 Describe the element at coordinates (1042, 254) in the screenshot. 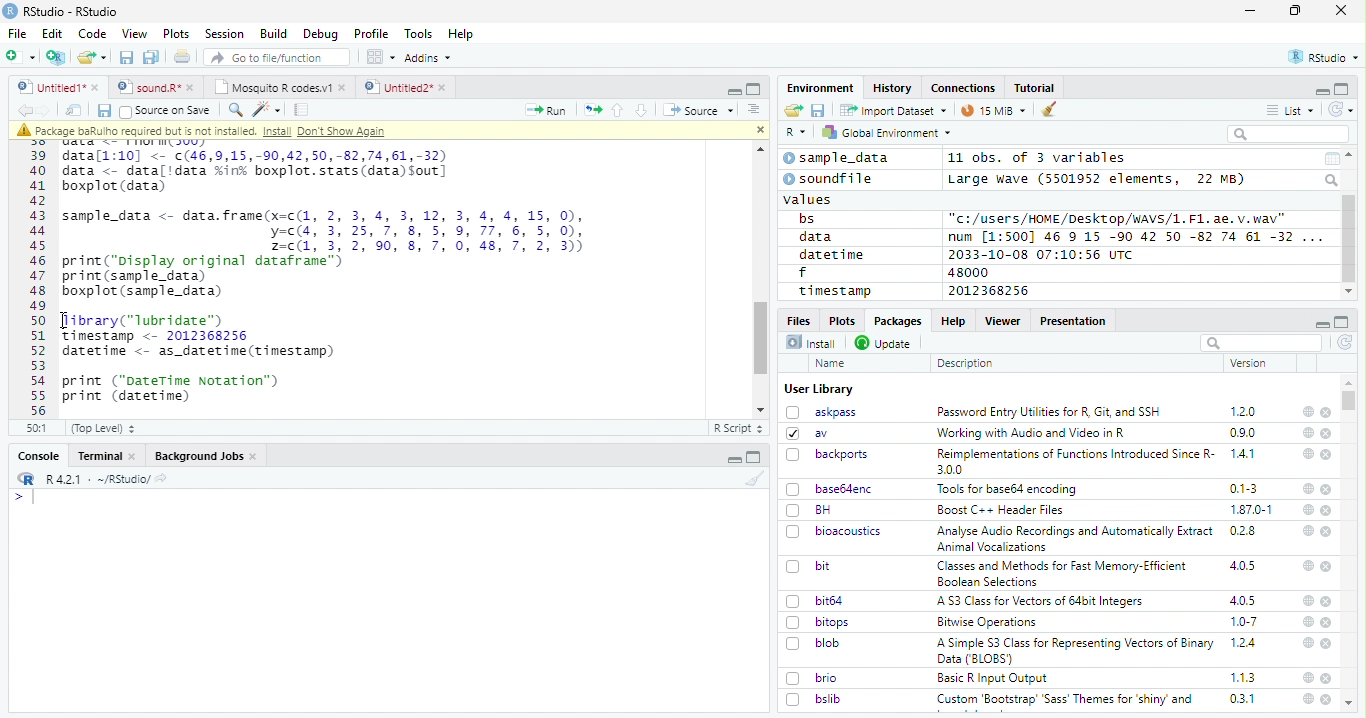

I see `2033-10-08 07:10:56 UTC` at that location.